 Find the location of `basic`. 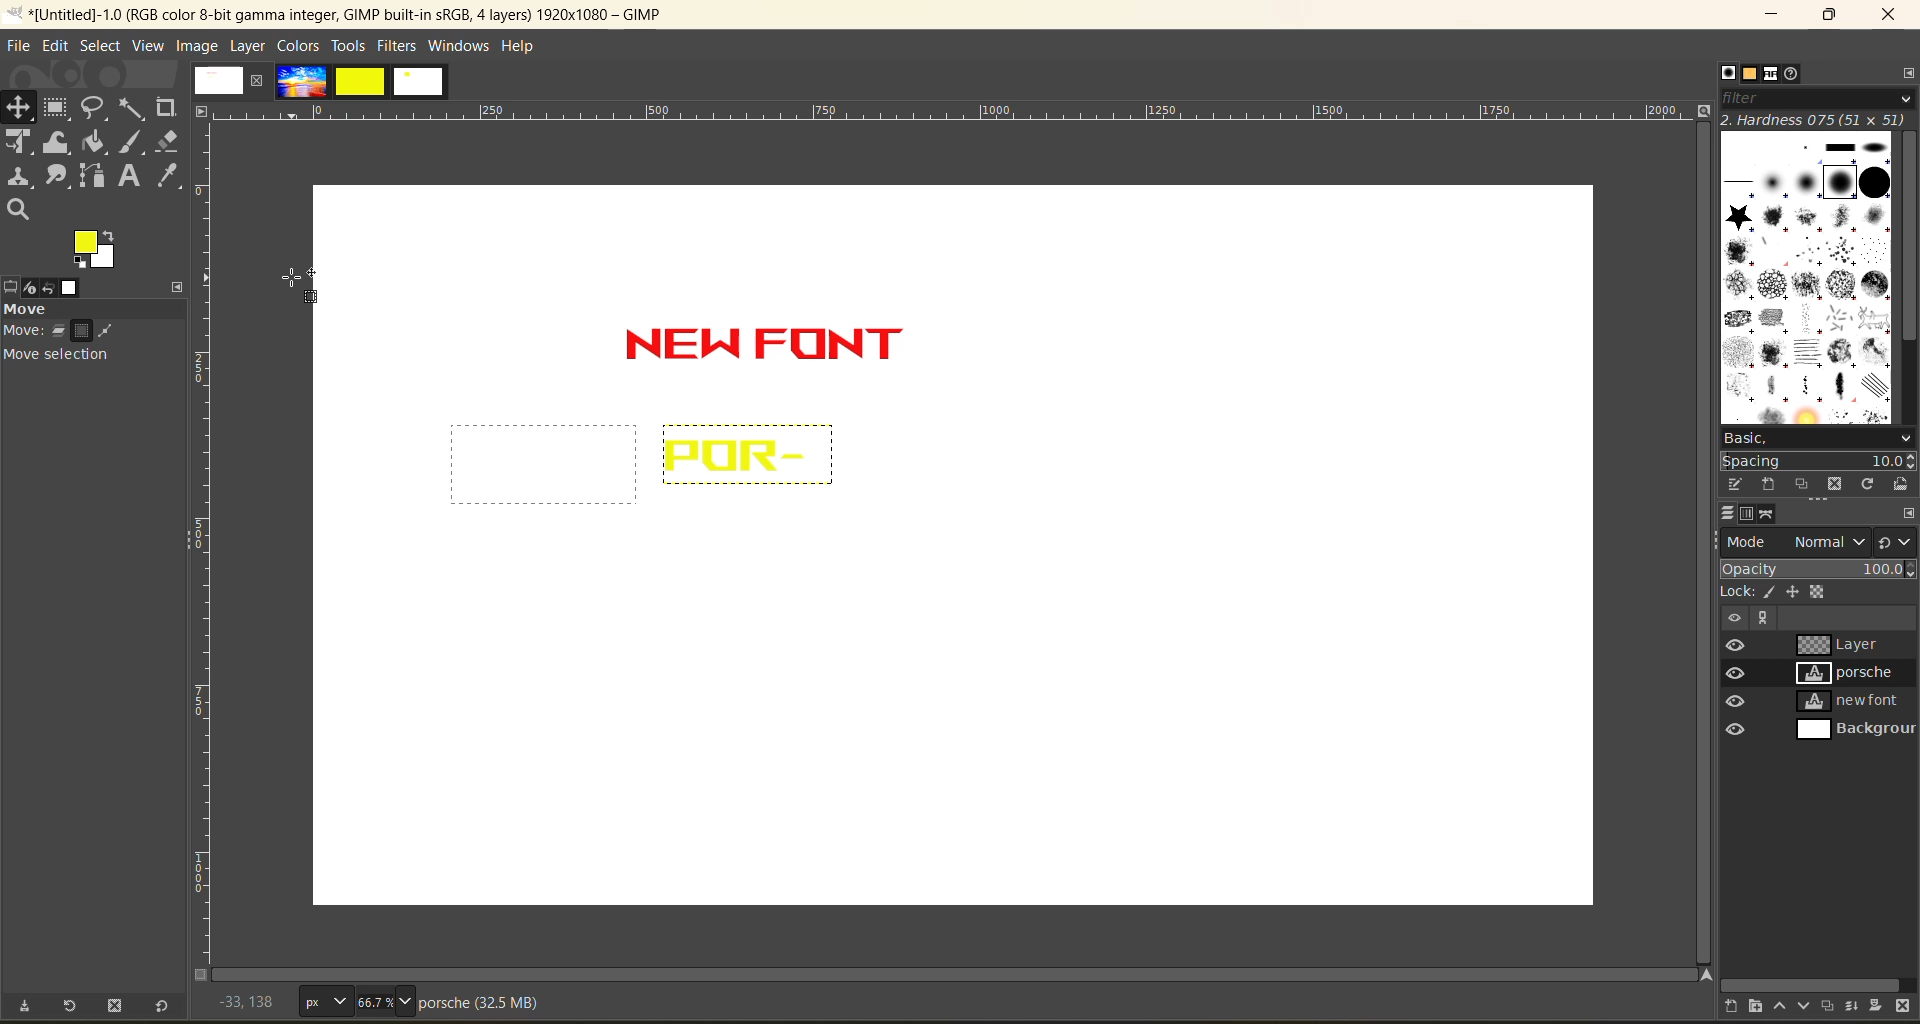

basic is located at coordinates (1819, 436).